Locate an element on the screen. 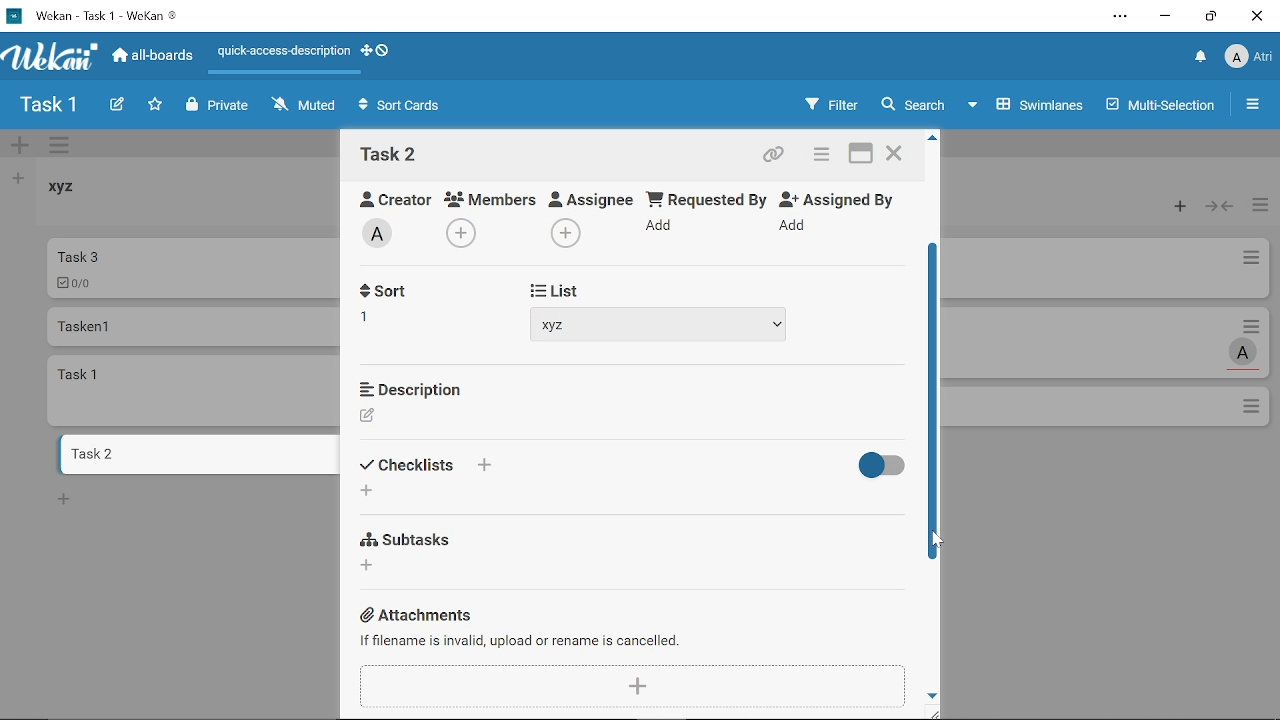 This screenshot has width=1280, height=720. Swimlanes is located at coordinates (1028, 103).